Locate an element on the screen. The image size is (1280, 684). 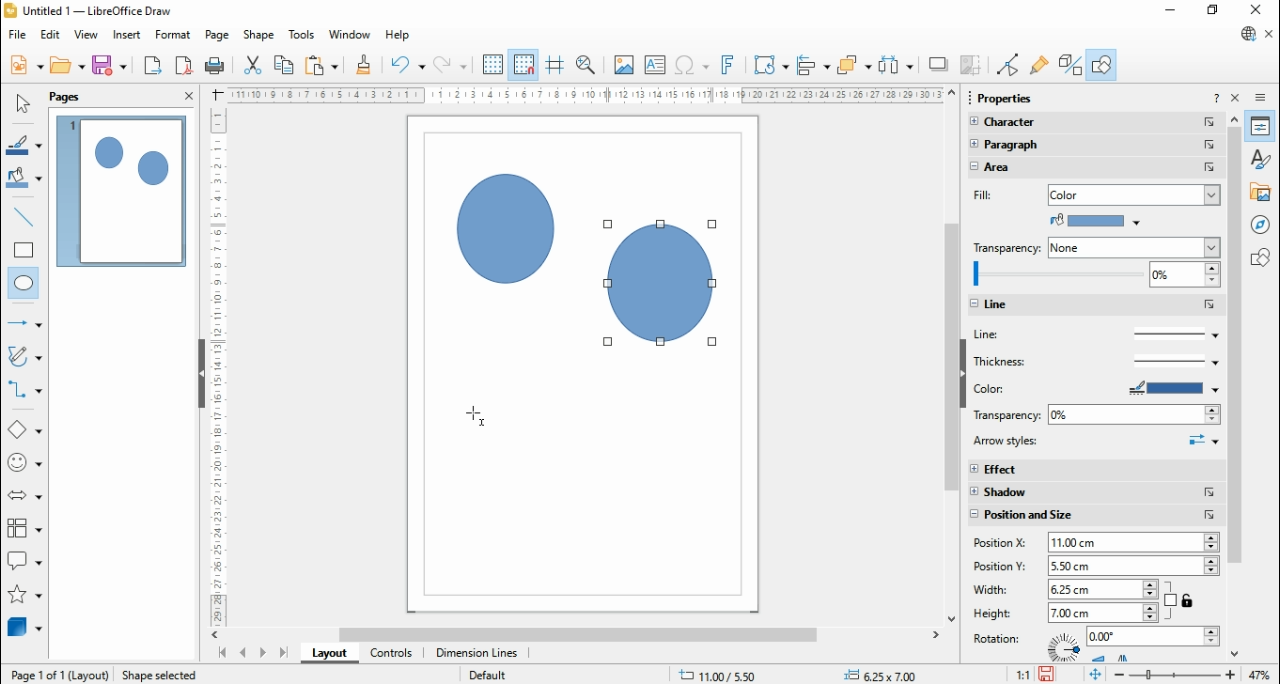
open is located at coordinates (67, 65).